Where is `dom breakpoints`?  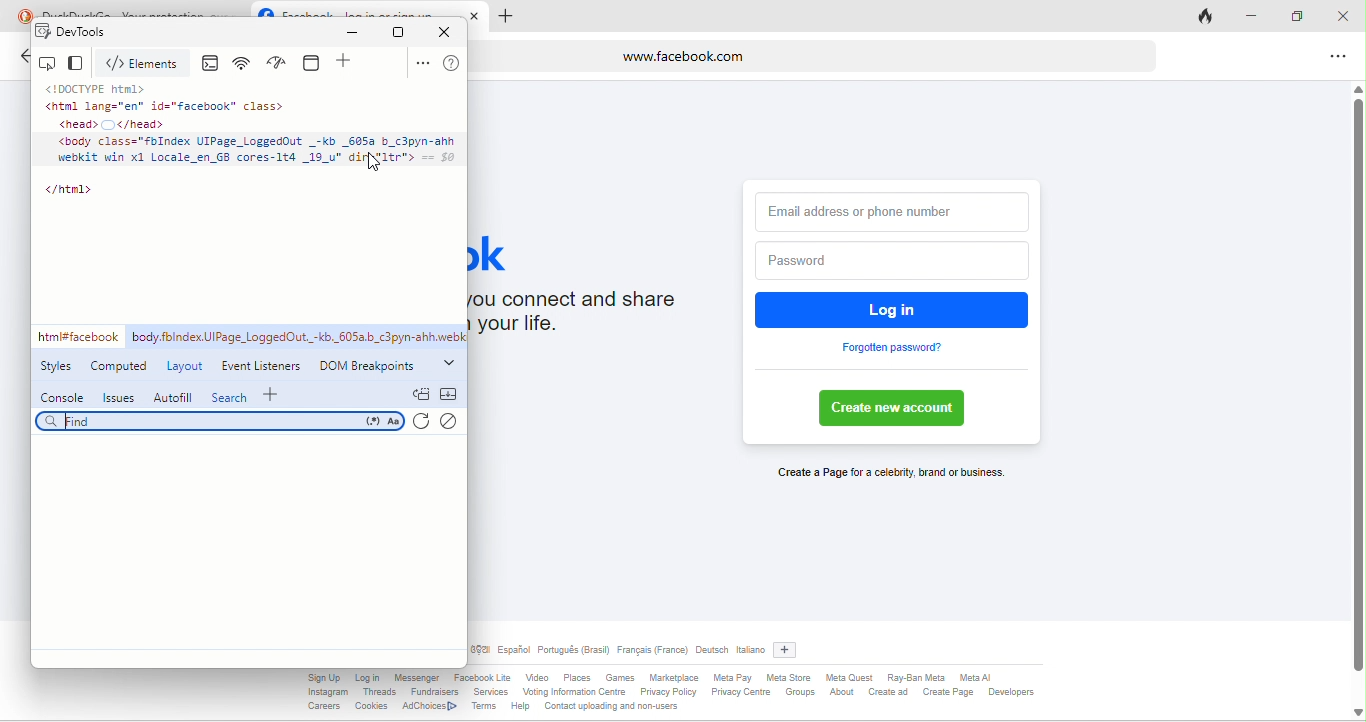 dom breakpoints is located at coordinates (372, 365).